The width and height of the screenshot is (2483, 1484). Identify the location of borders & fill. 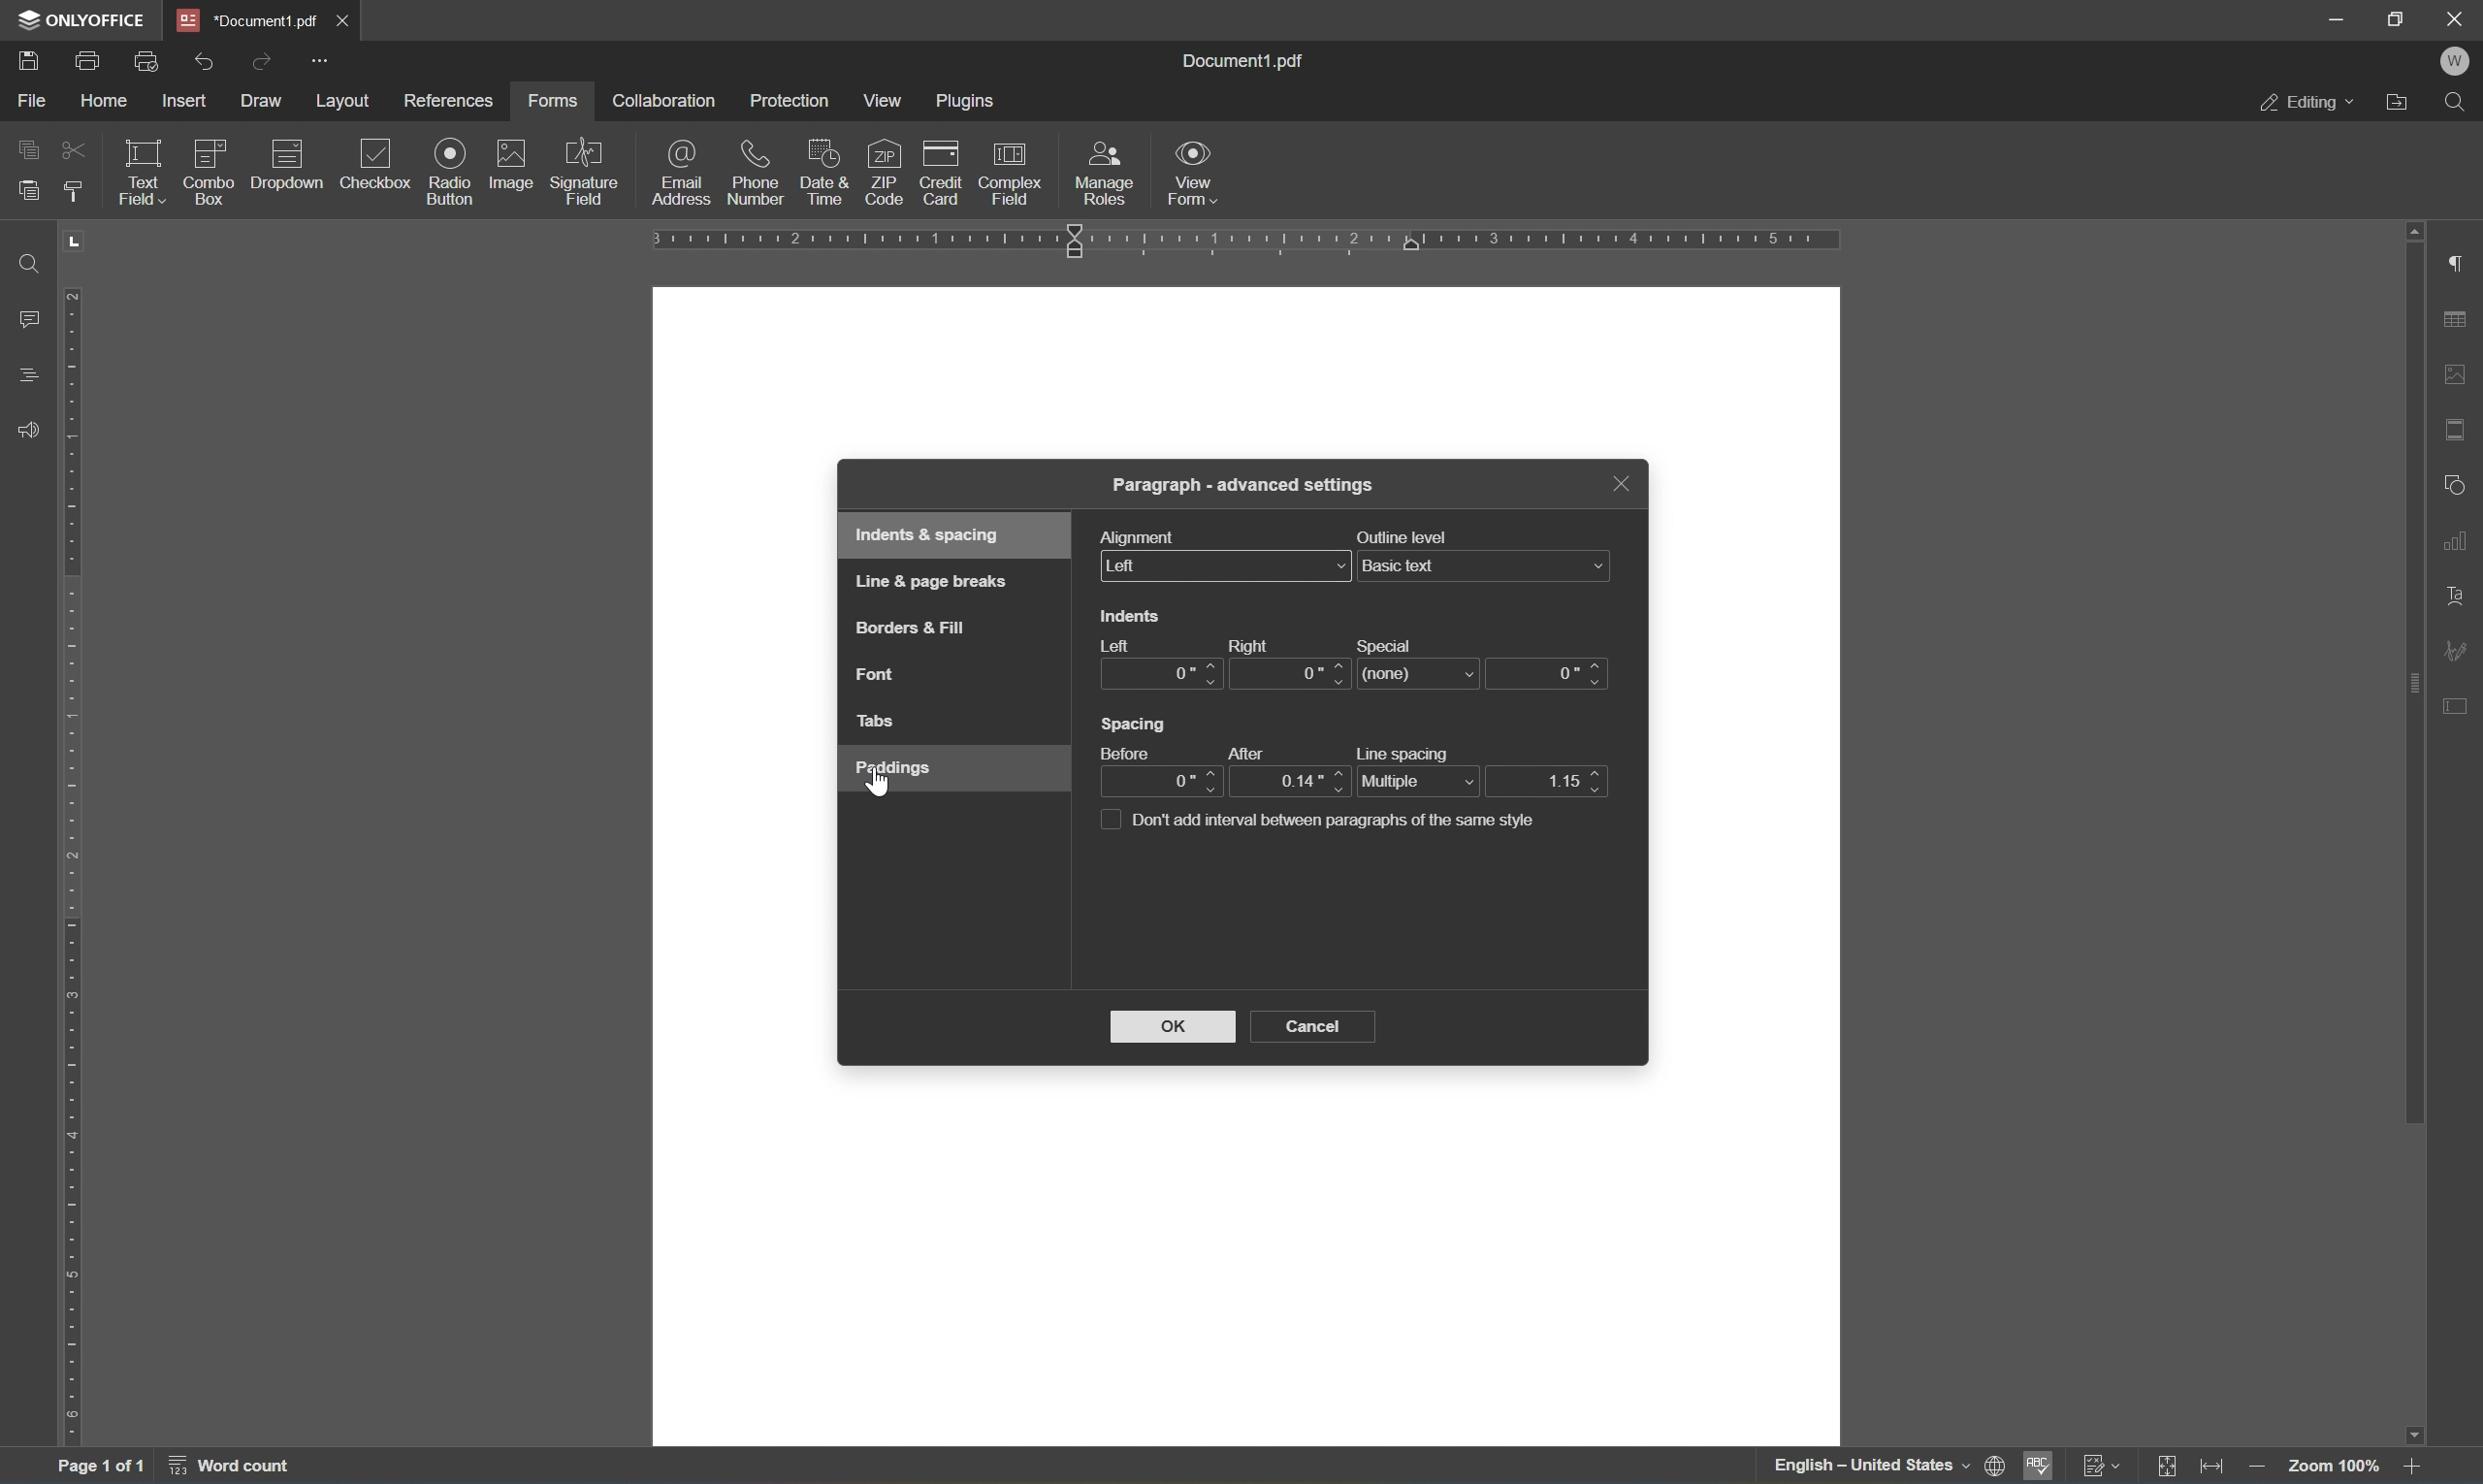
(908, 631).